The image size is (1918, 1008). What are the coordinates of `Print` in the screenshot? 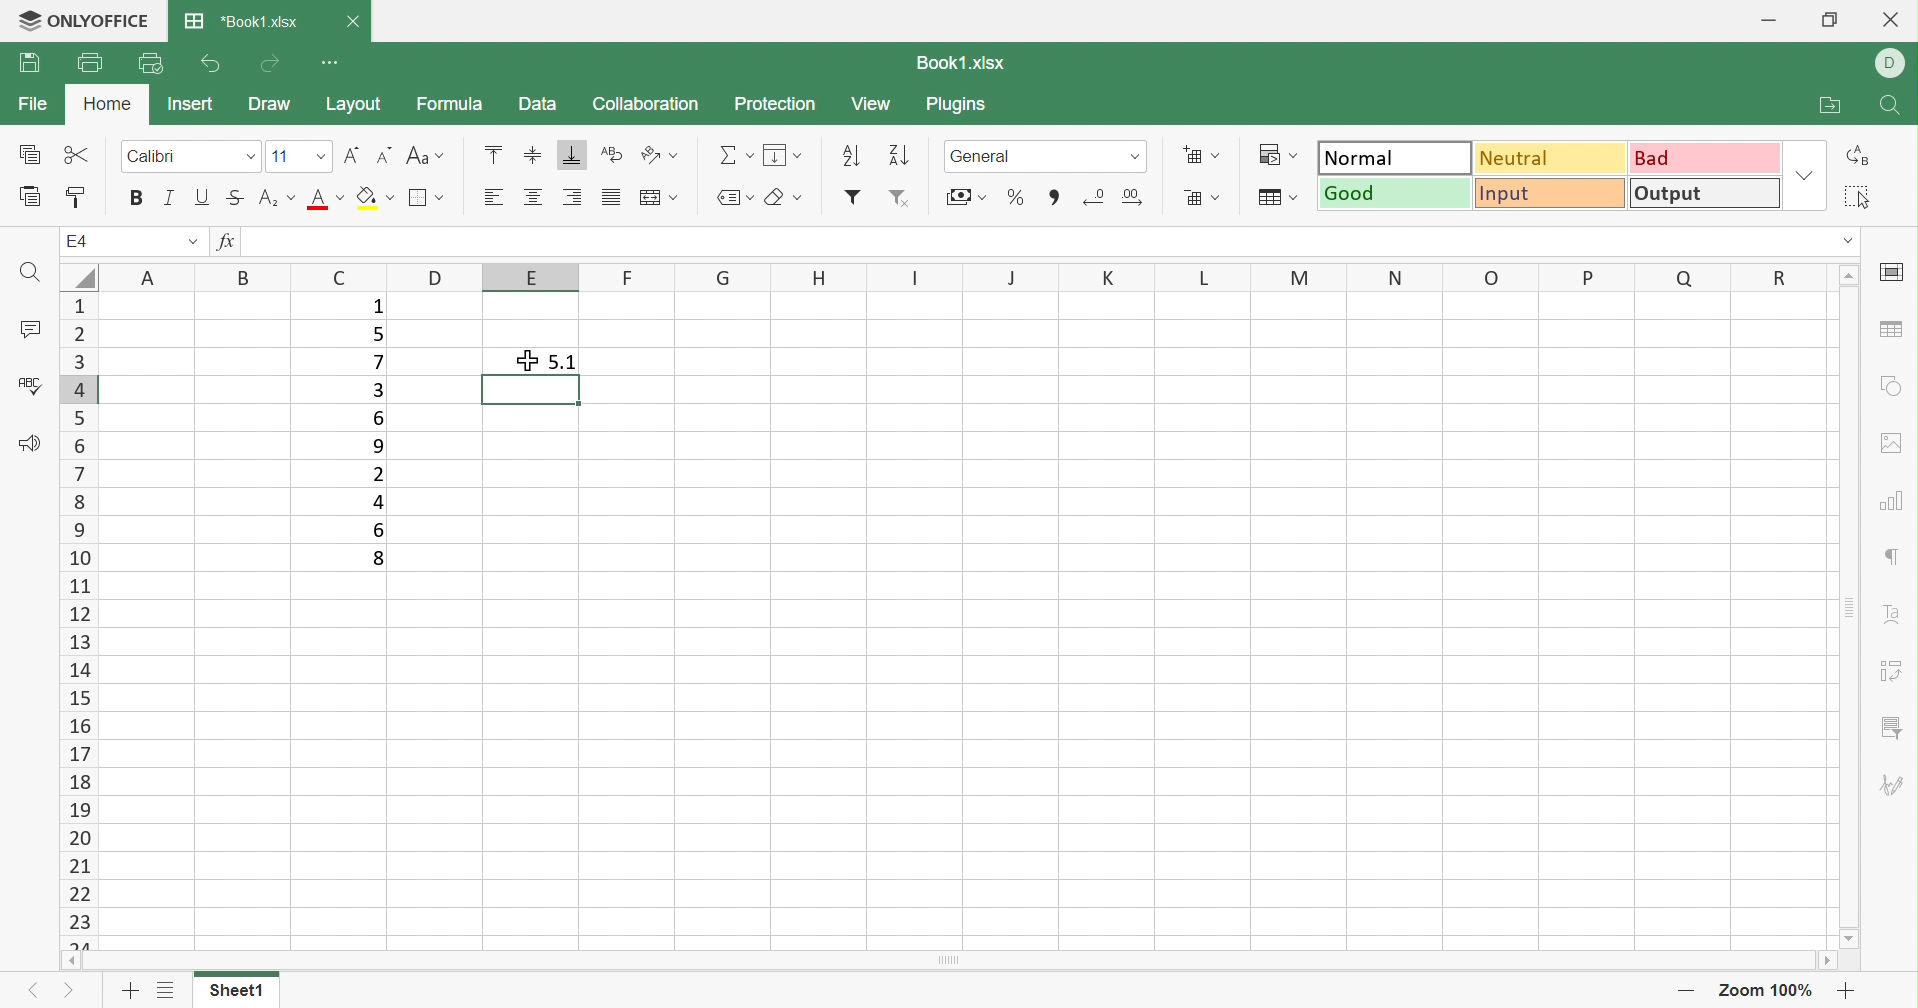 It's located at (26, 66).